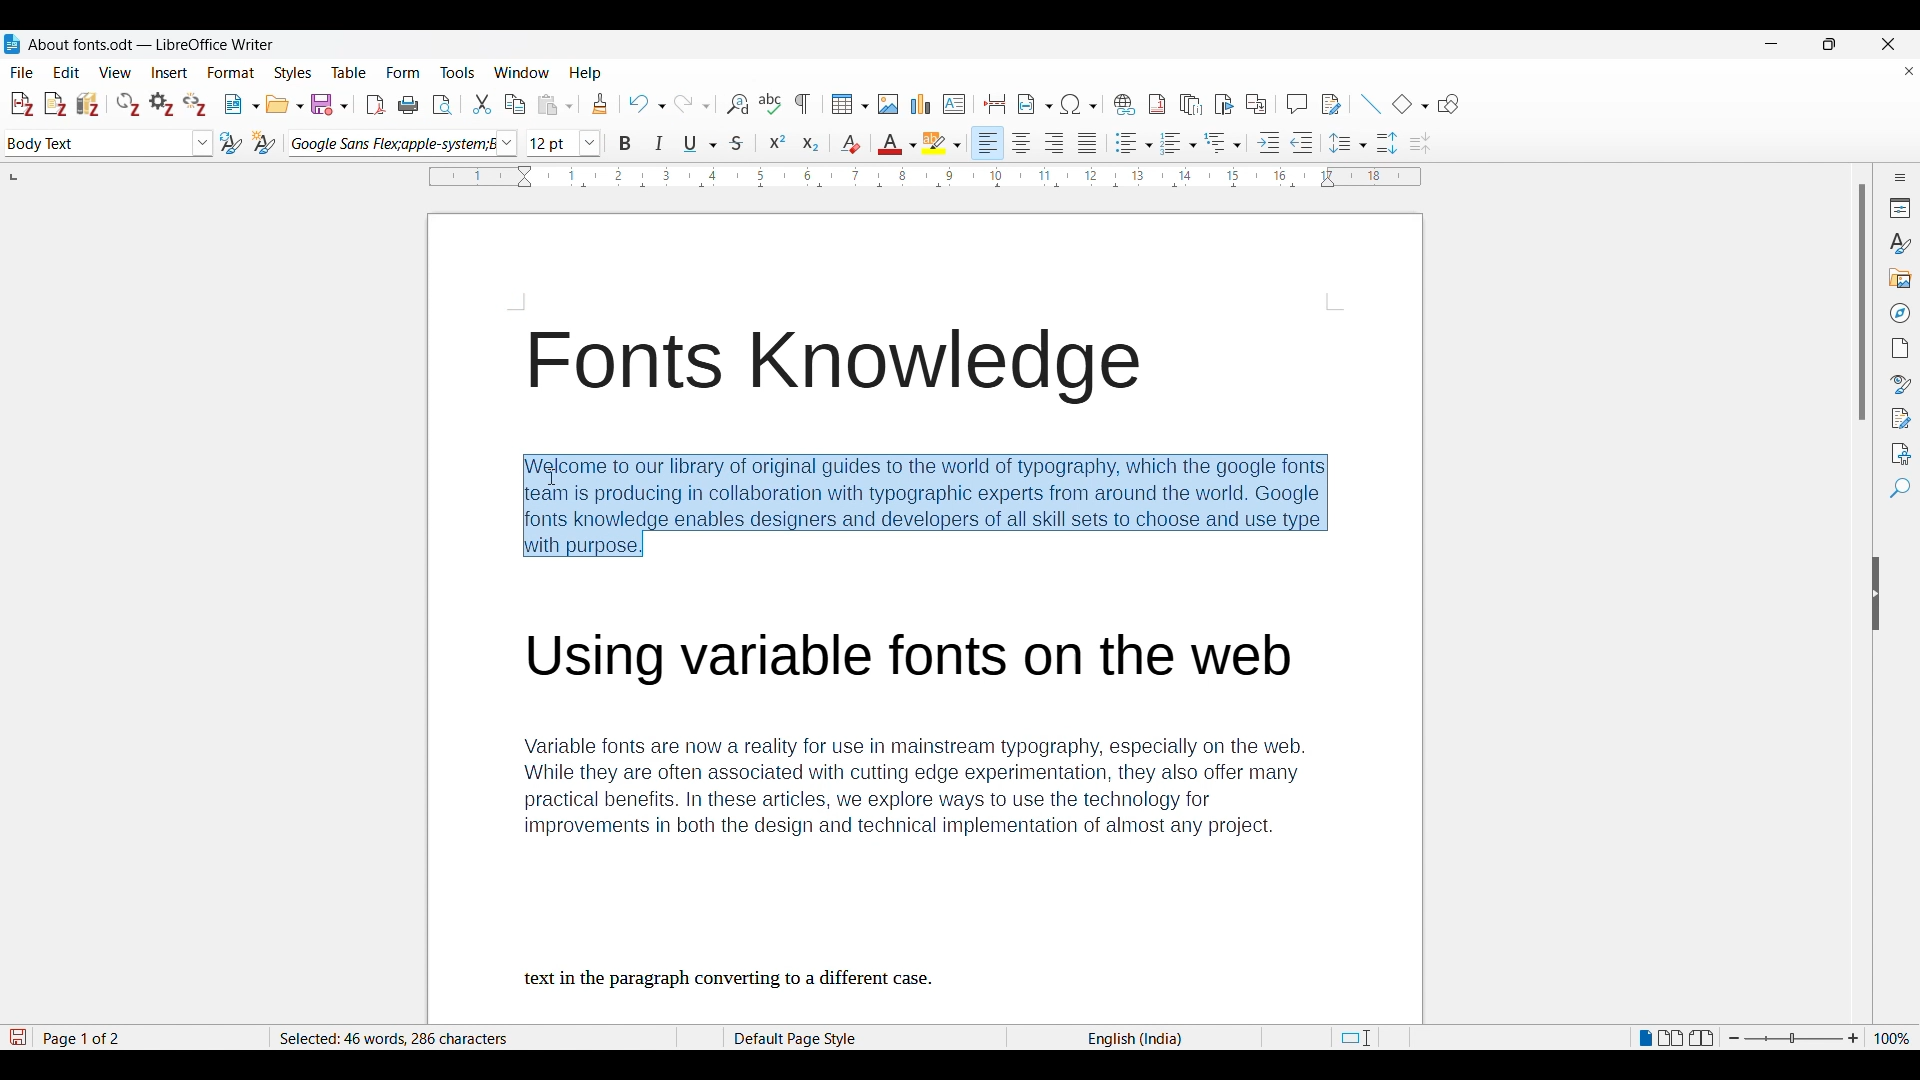  I want to click on Show track changes functions, so click(1331, 104).